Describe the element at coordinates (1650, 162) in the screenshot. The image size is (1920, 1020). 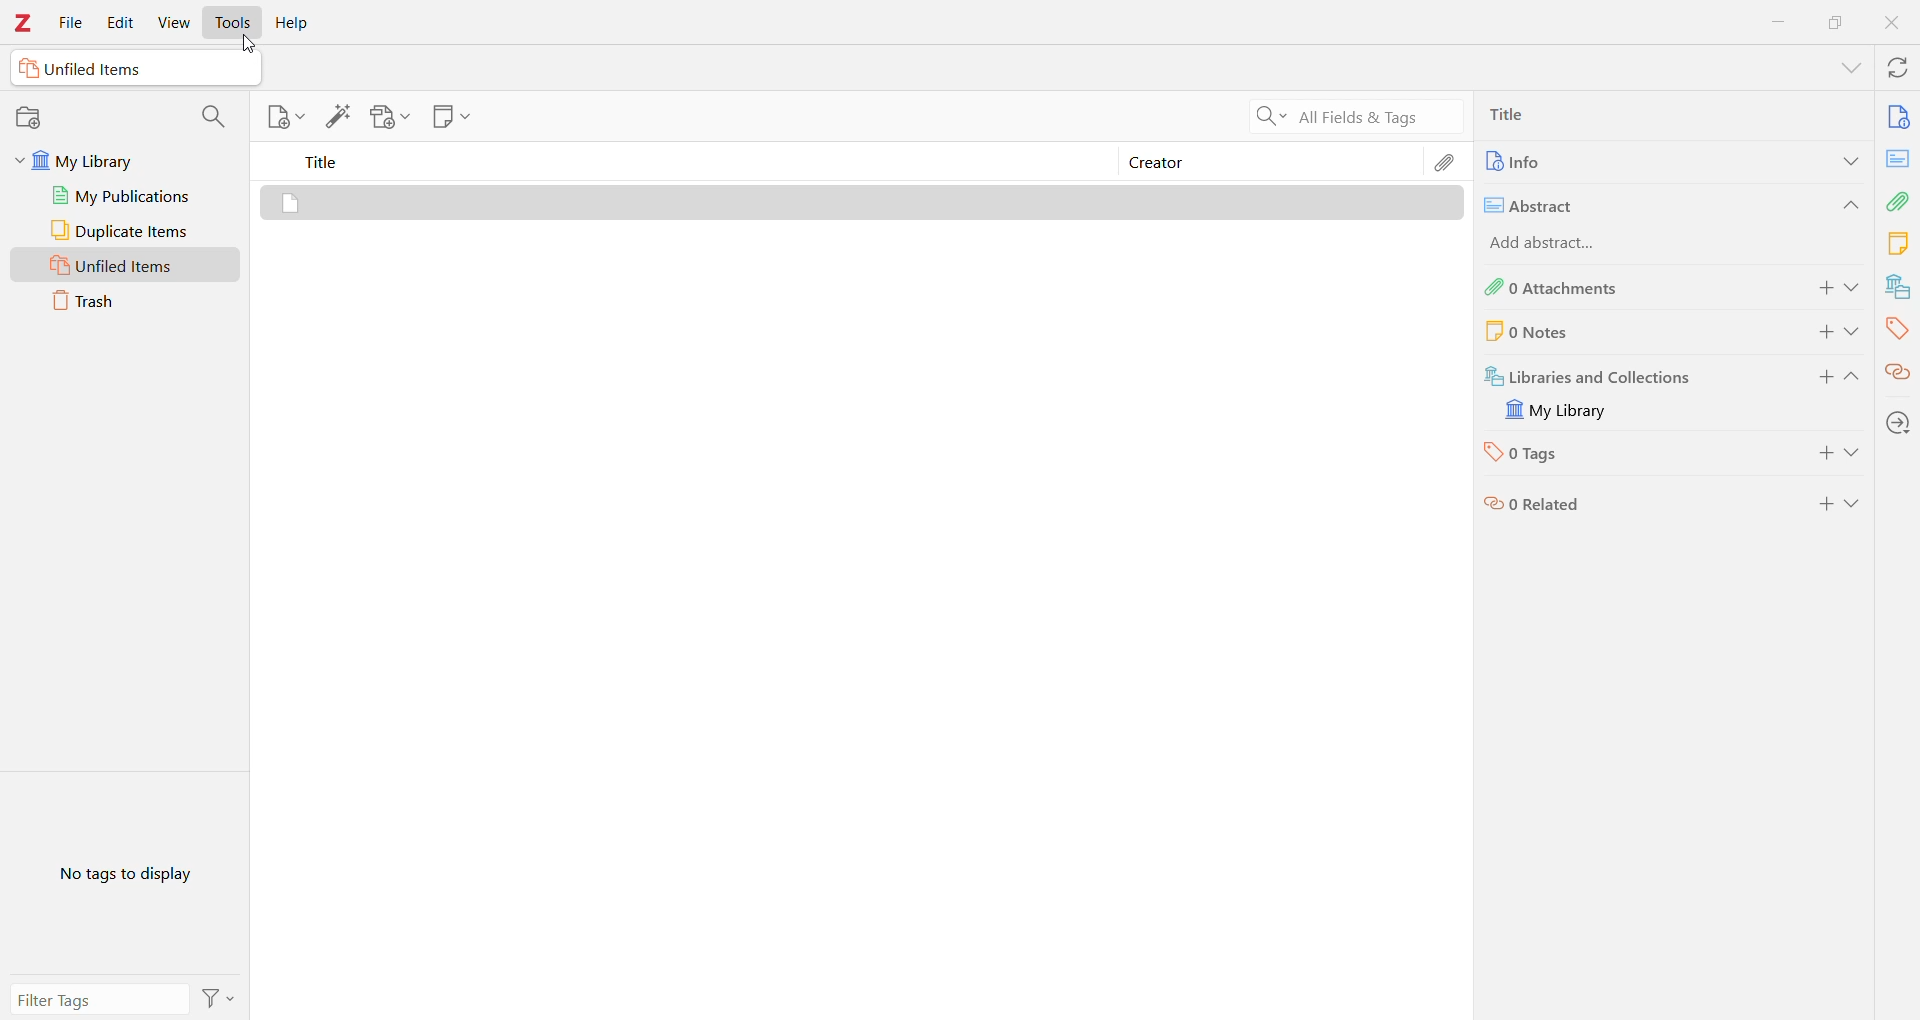
I see `Info` at that location.